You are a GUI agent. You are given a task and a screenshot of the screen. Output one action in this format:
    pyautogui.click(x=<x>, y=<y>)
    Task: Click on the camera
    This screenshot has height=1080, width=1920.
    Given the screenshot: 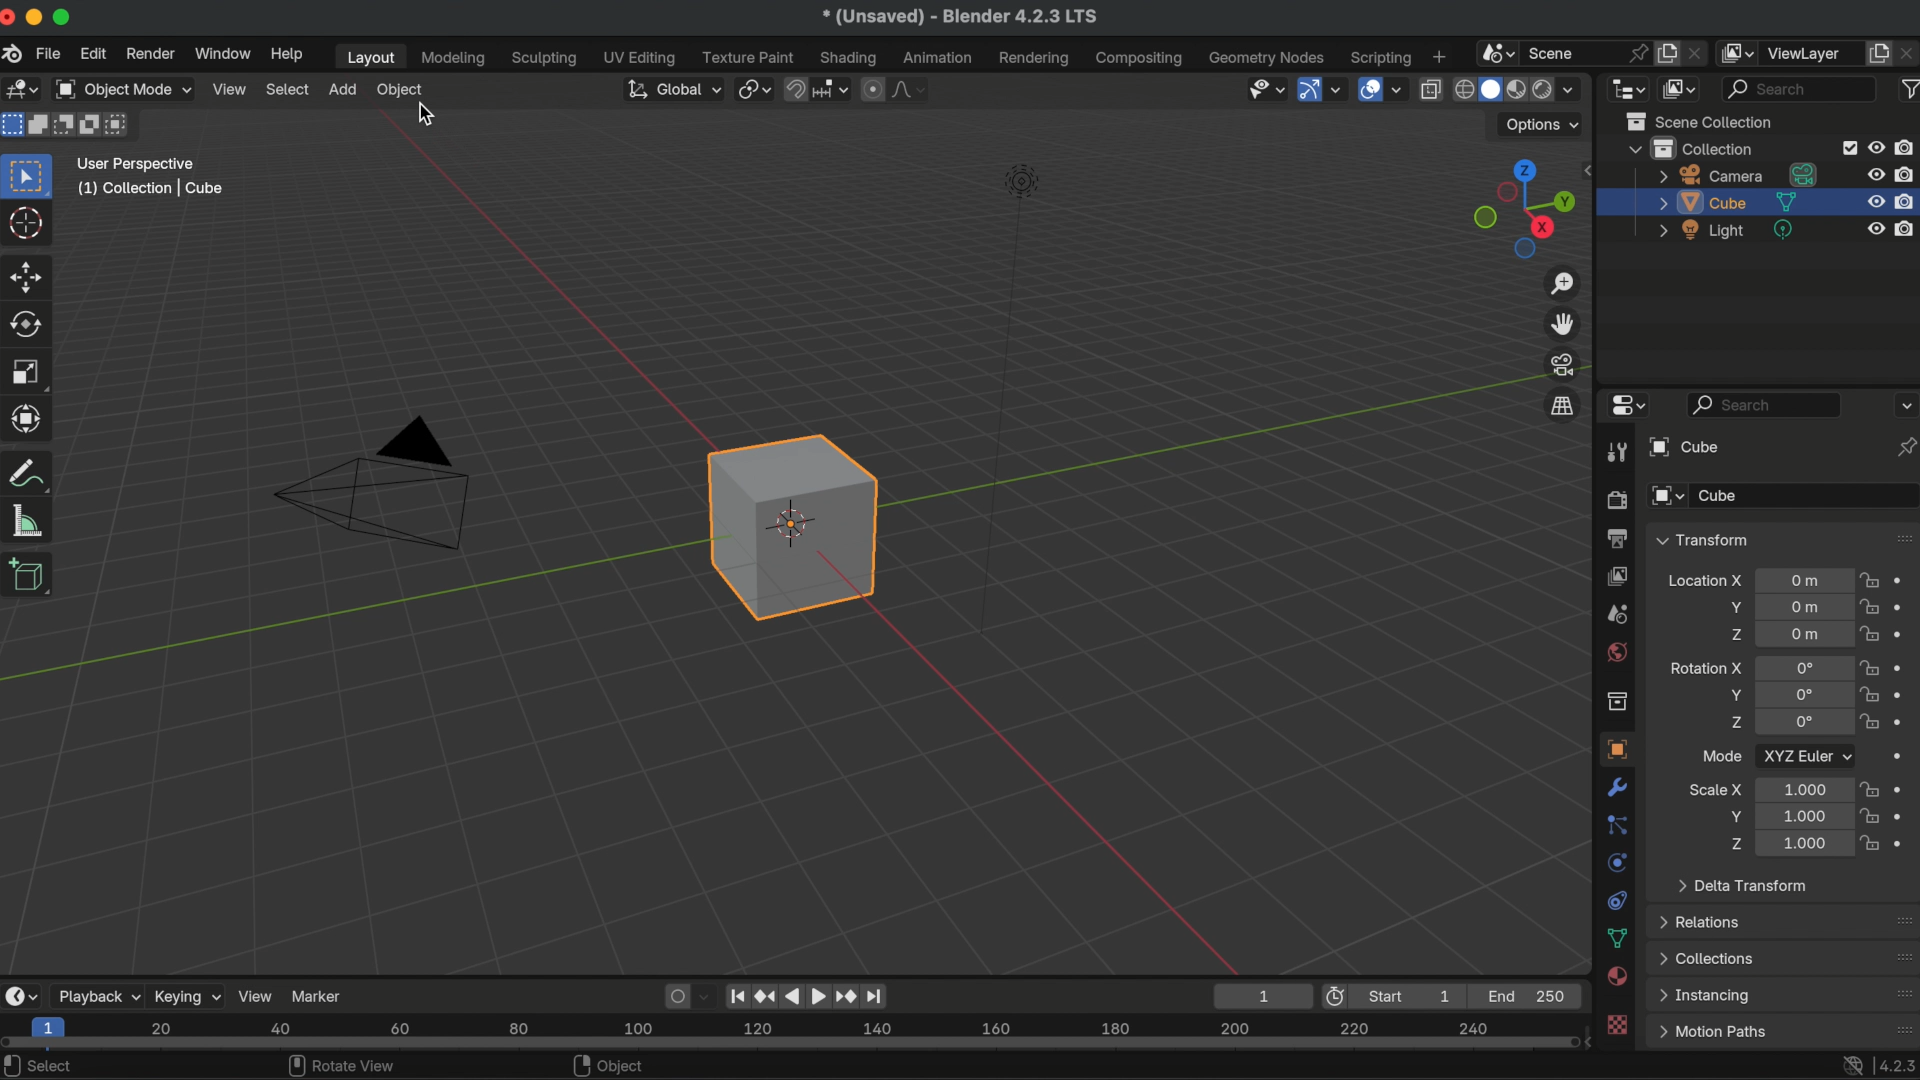 What is the action you would take?
    pyautogui.click(x=1739, y=175)
    